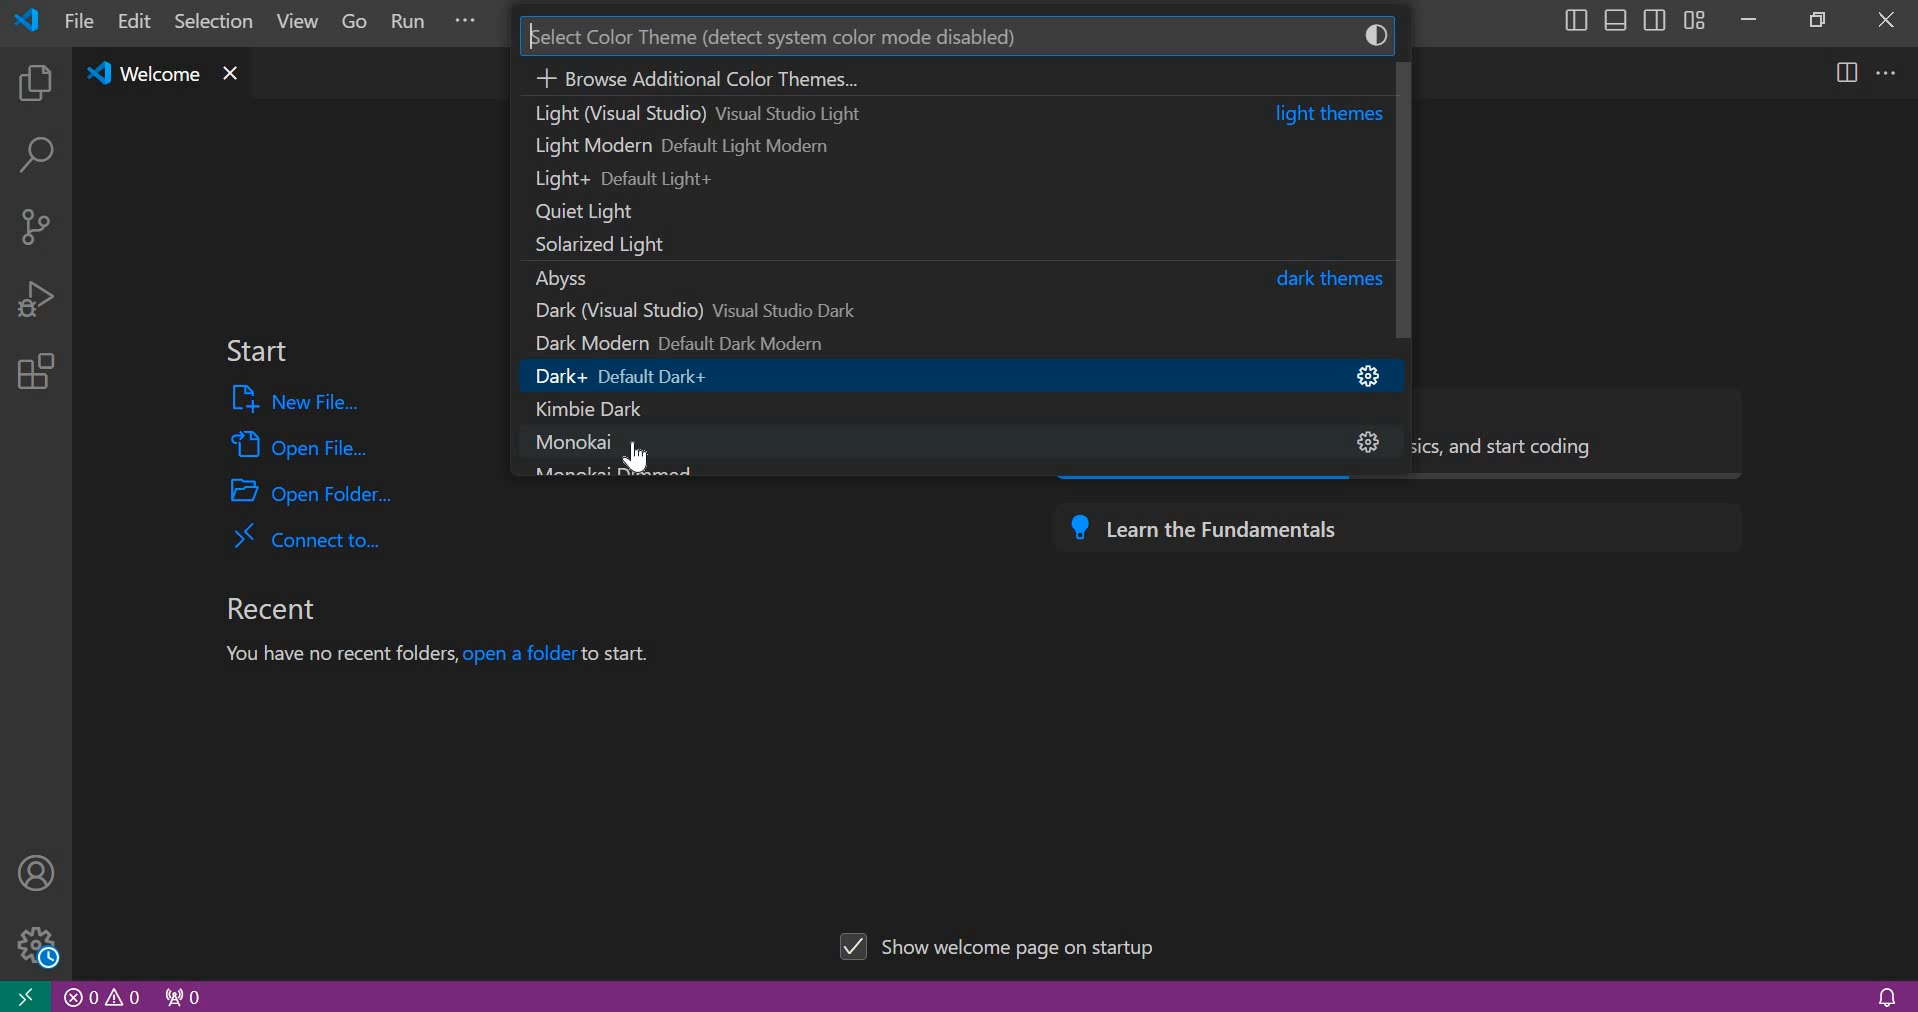 This screenshot has width=1918, height=1012. What do you see at coordinates (447, 656) in the screenshot?
I see `you have no recent folders, open a folder to start` at bounding box center [447, 656].